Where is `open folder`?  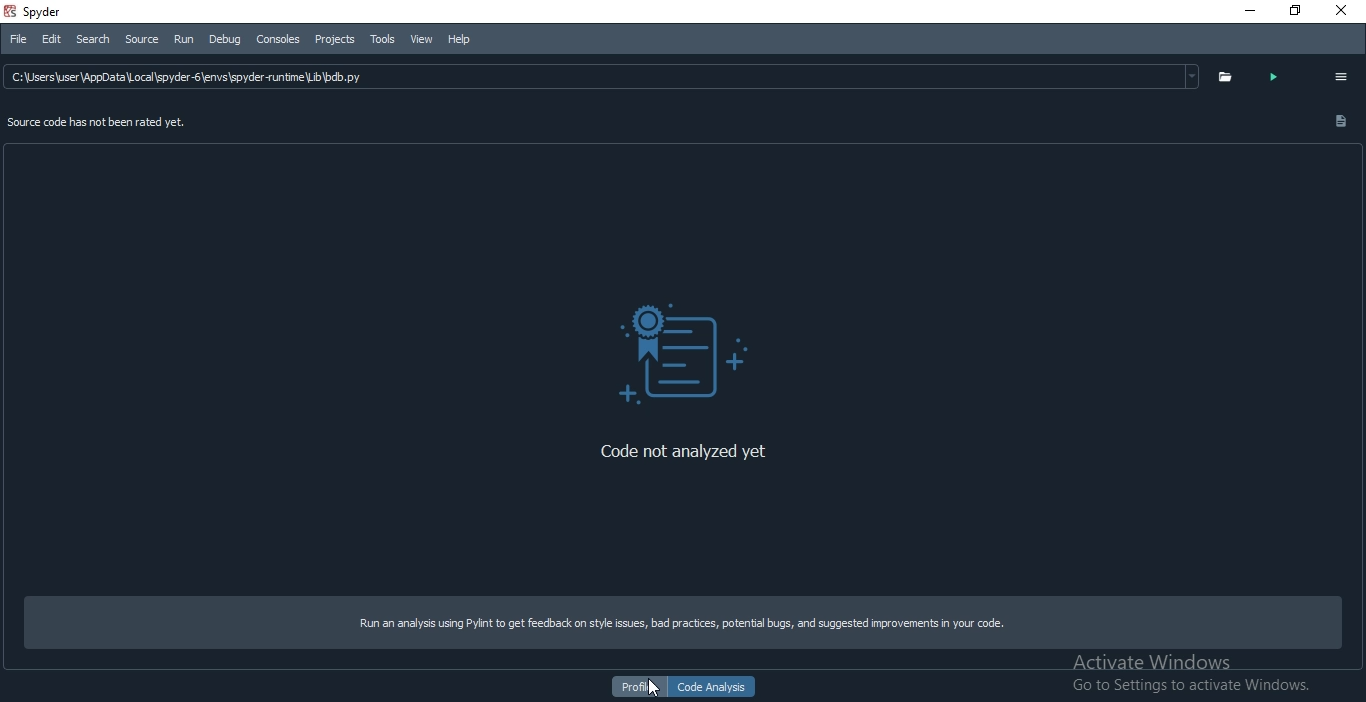
open folder is located at coordinates (1222, 77).